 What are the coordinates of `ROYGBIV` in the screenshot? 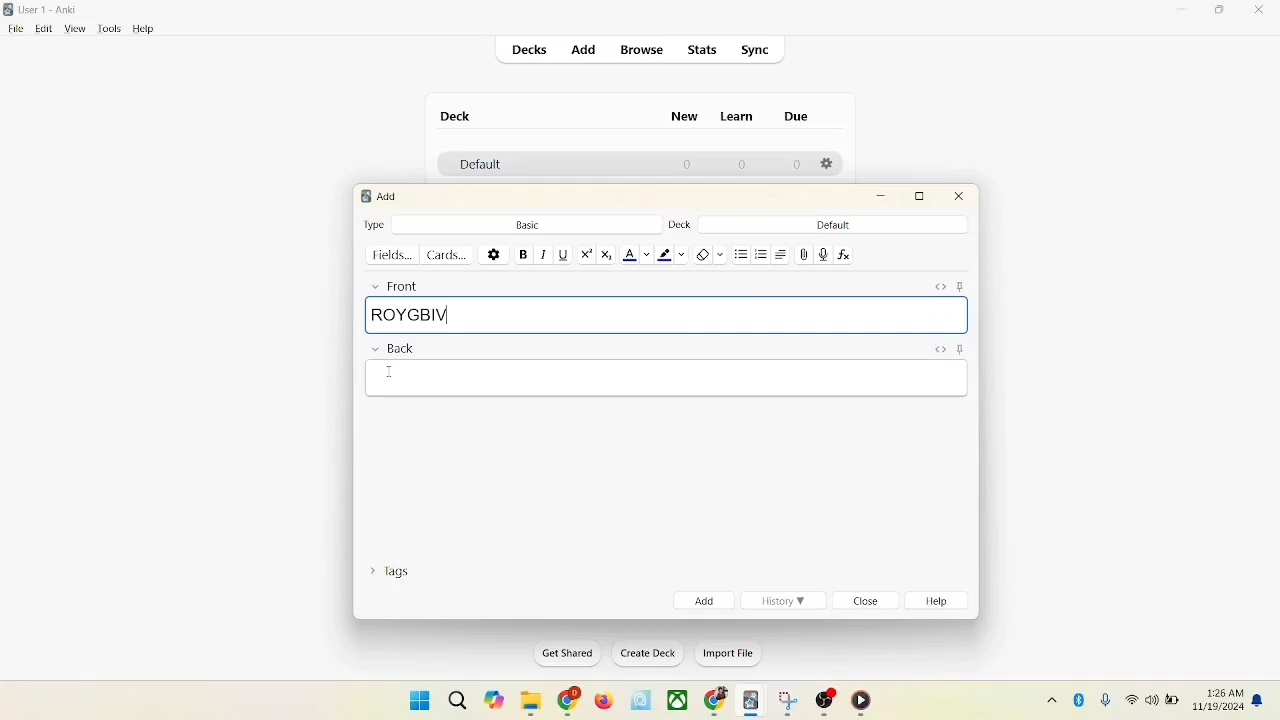 It's located at (666, 315).